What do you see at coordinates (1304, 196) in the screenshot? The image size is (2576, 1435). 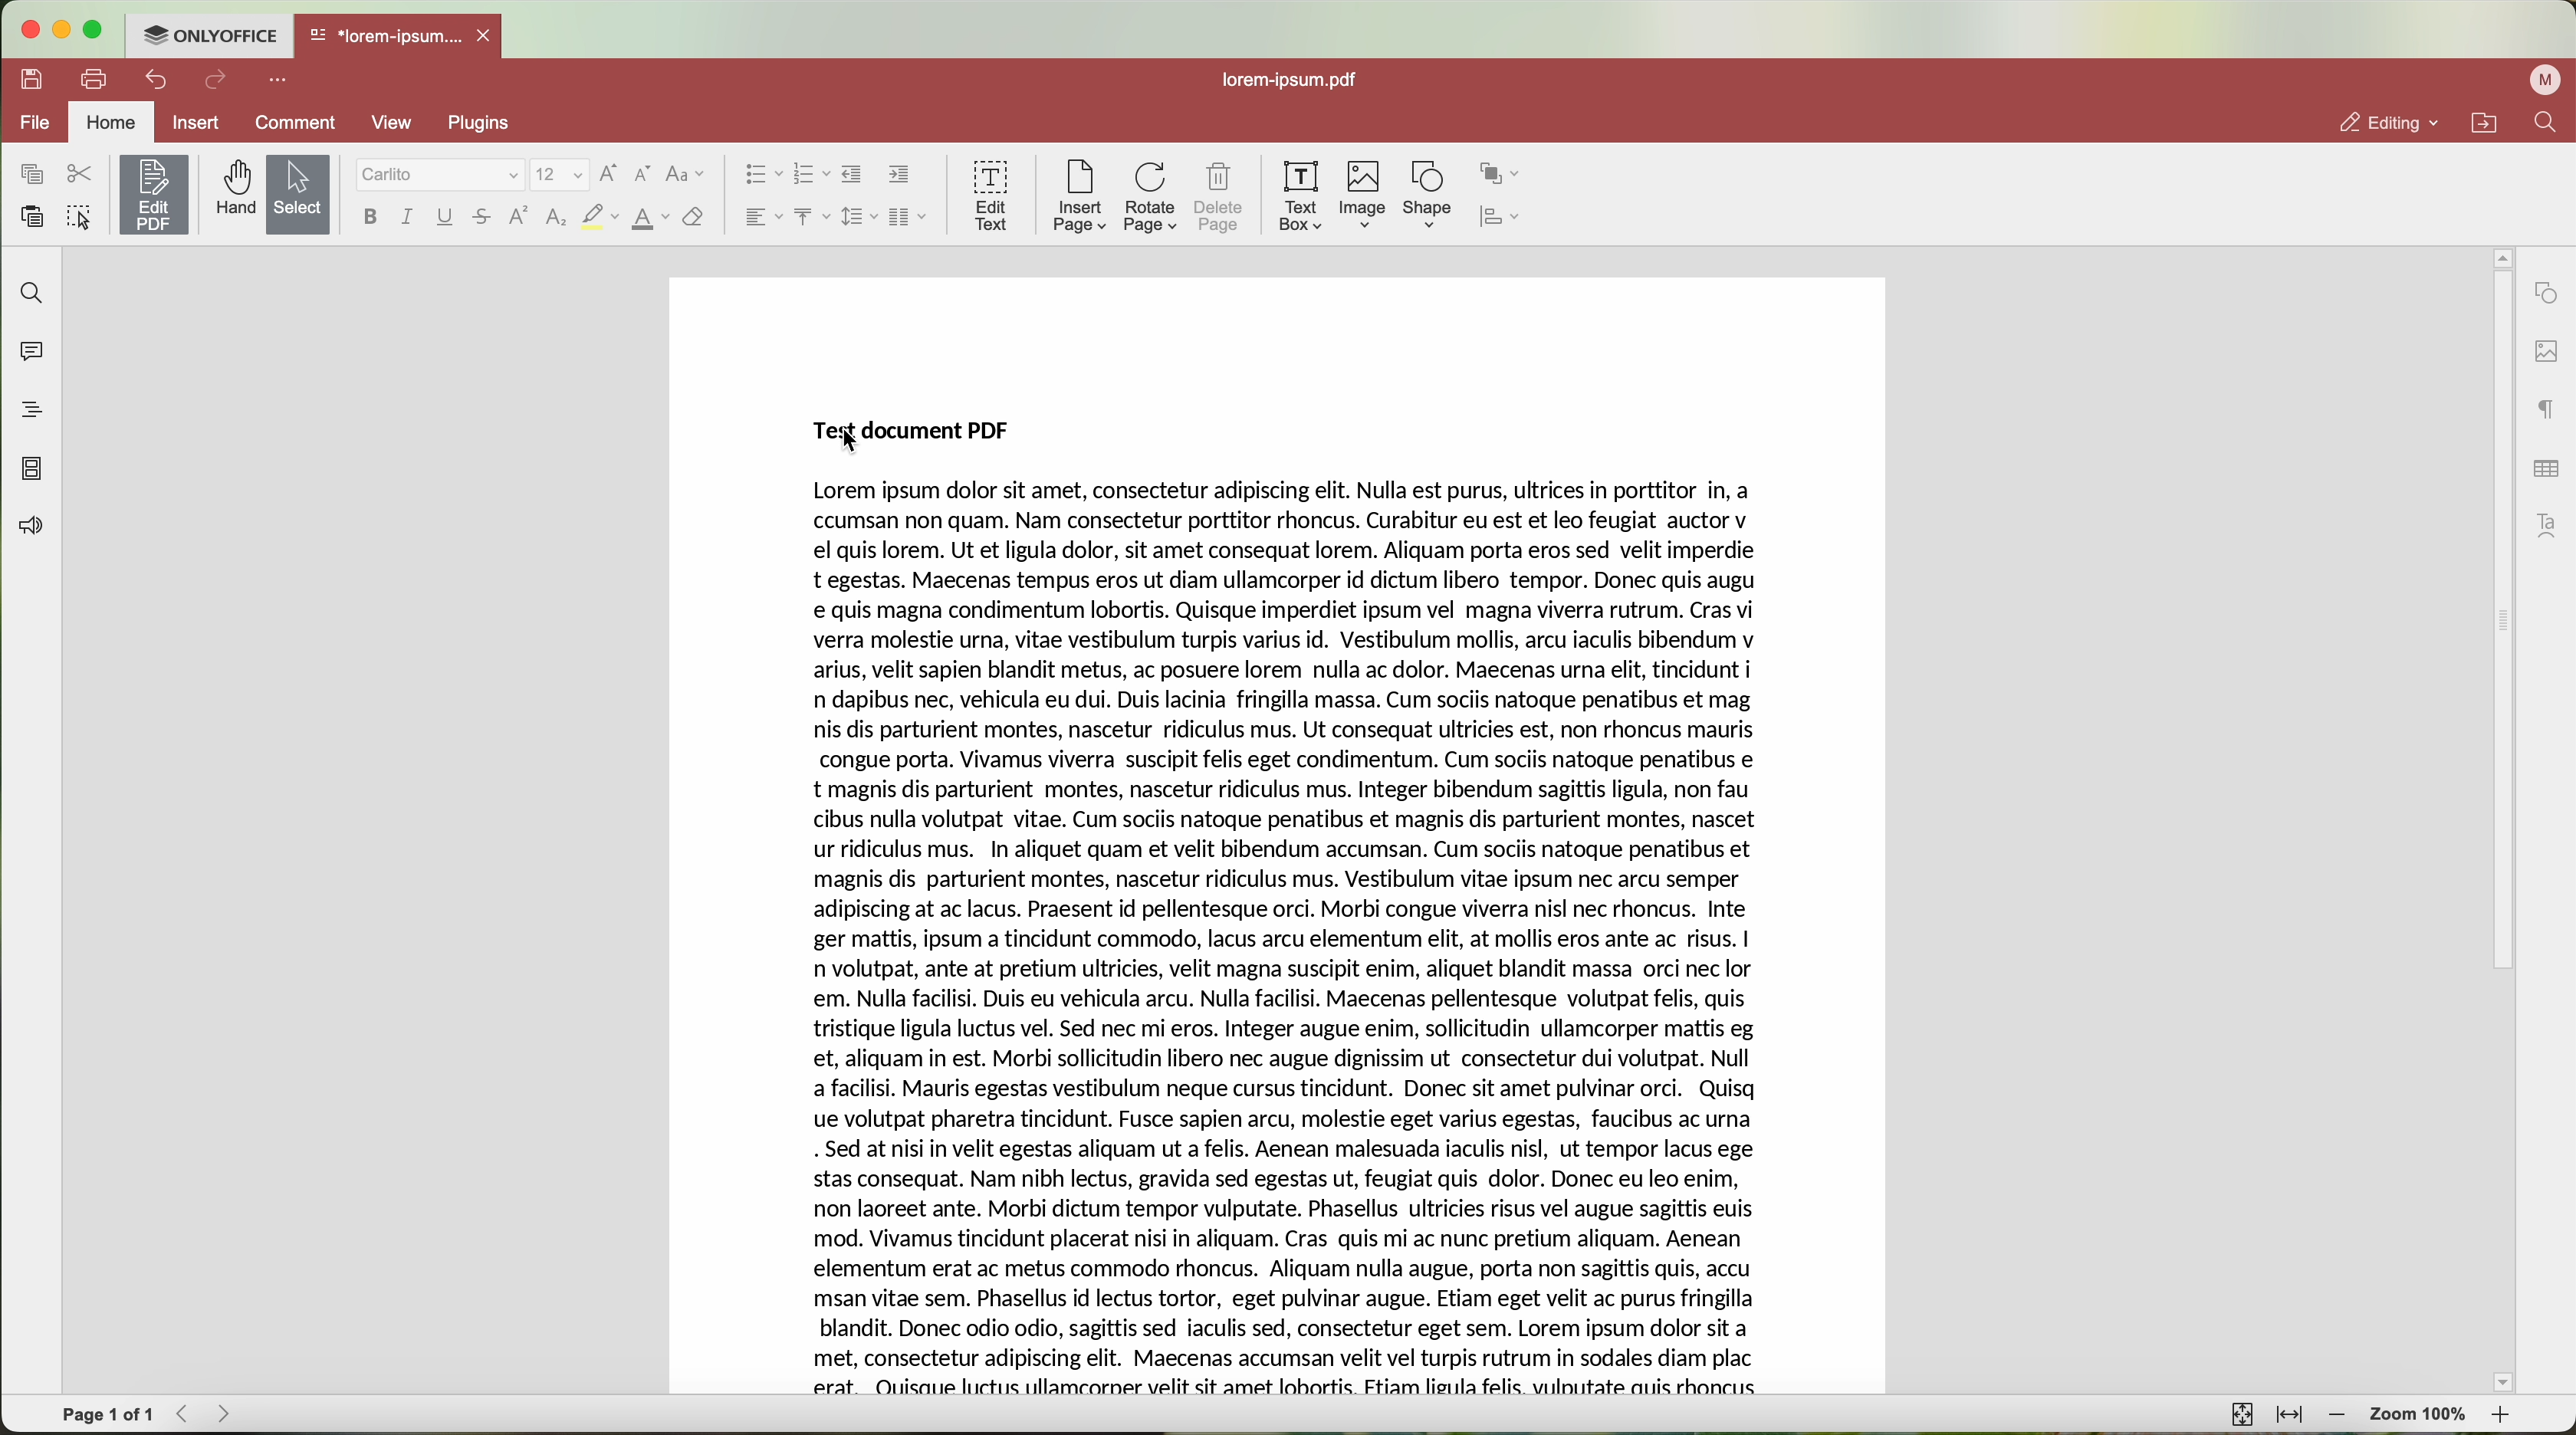 I see `text box` at bounding box center [1304, 196].